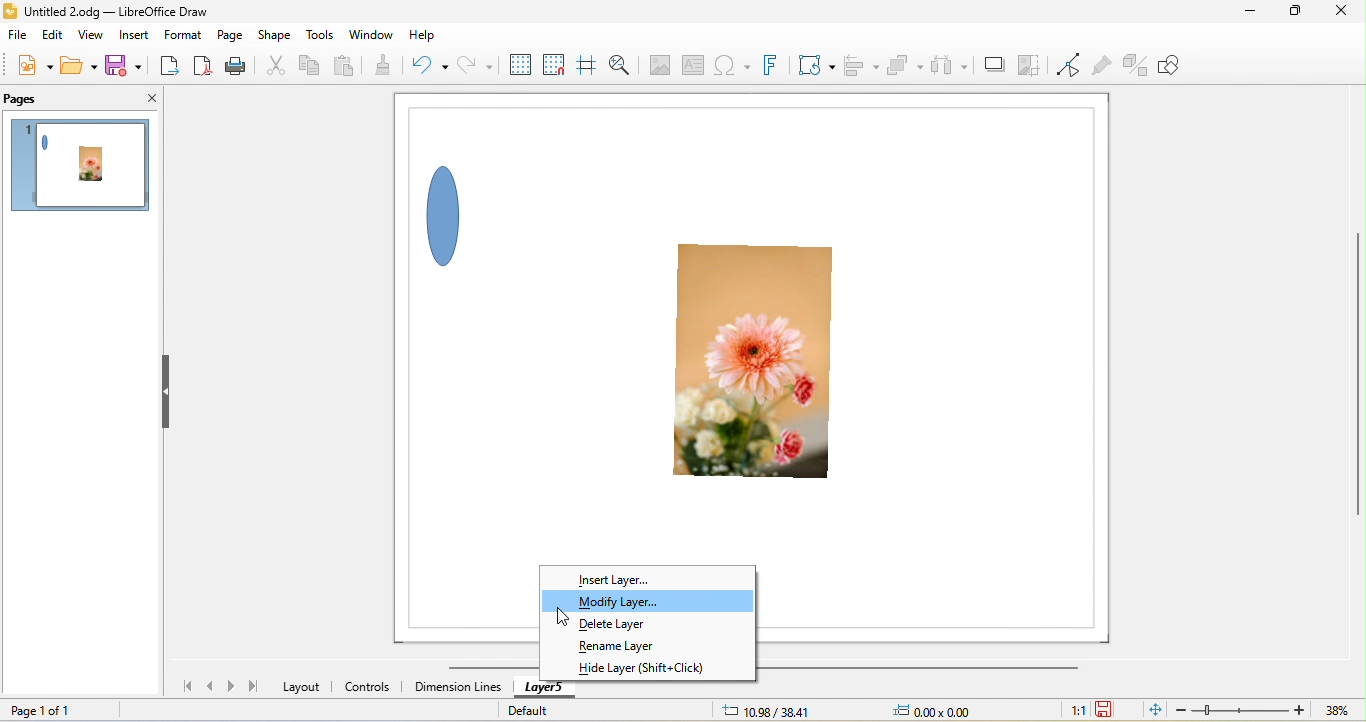 Image resolution: width=1366 pixels, height=722 pixels. I want to click on controls, so click(370, 688).